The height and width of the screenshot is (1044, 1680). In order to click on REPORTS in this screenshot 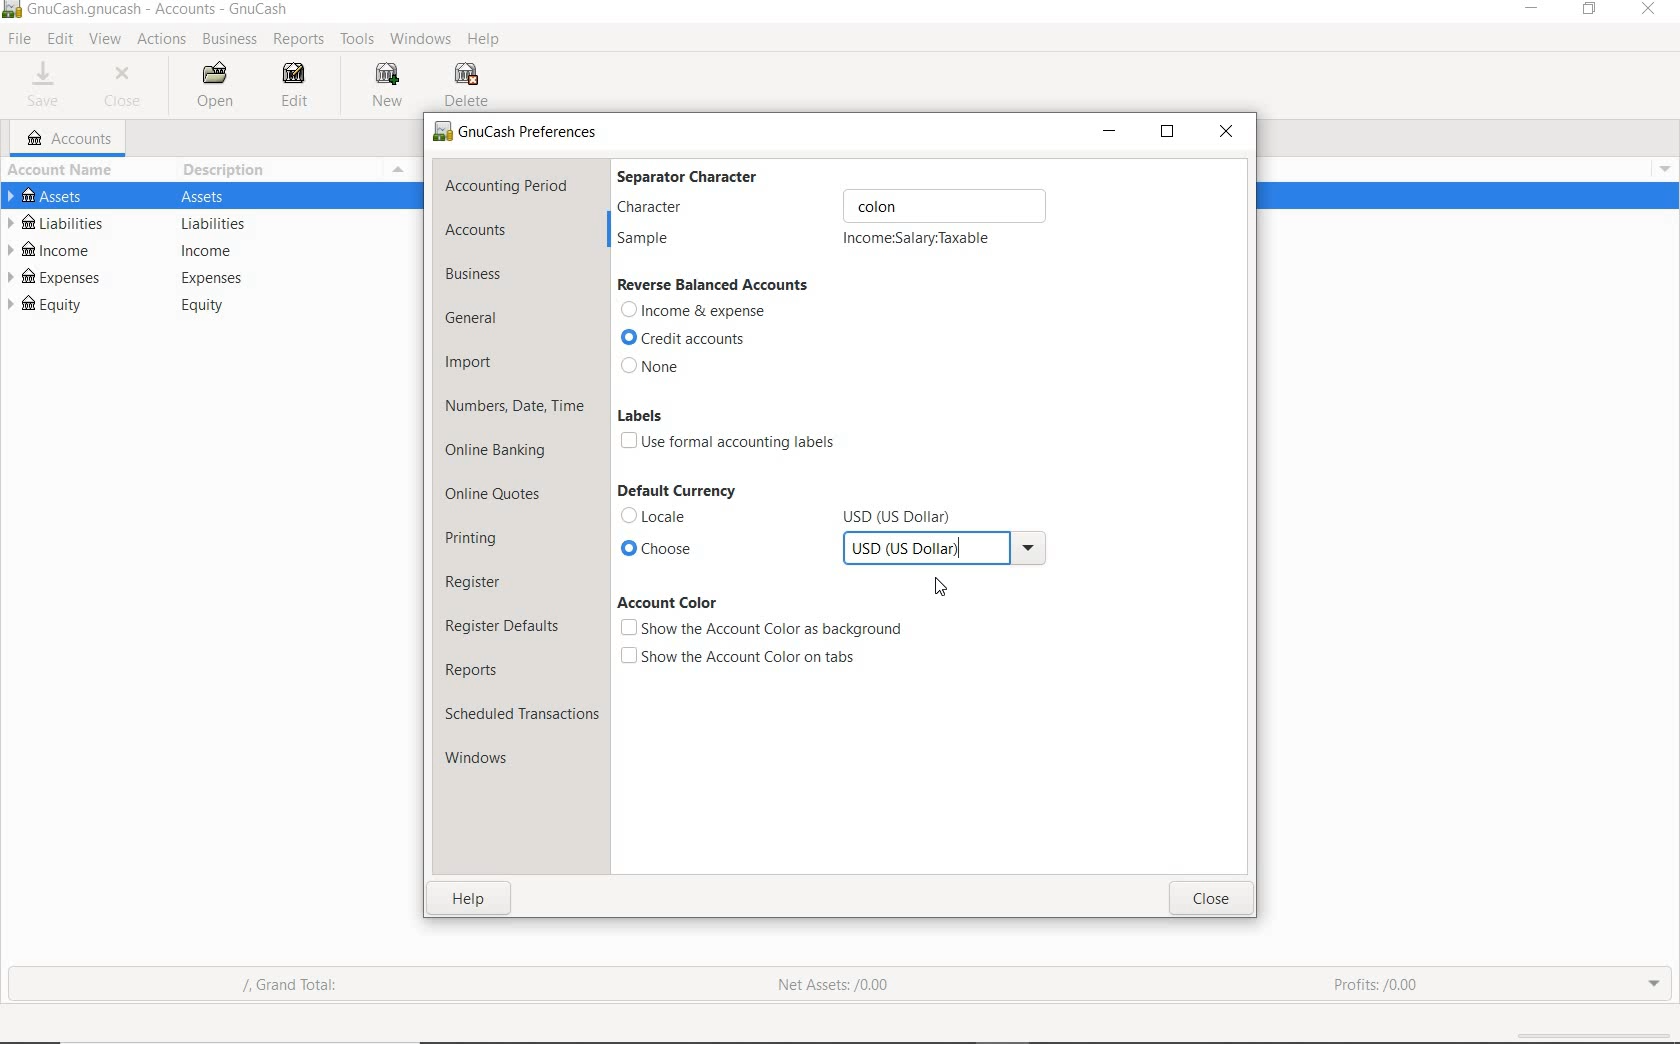, I will do `click(299, 40)`.